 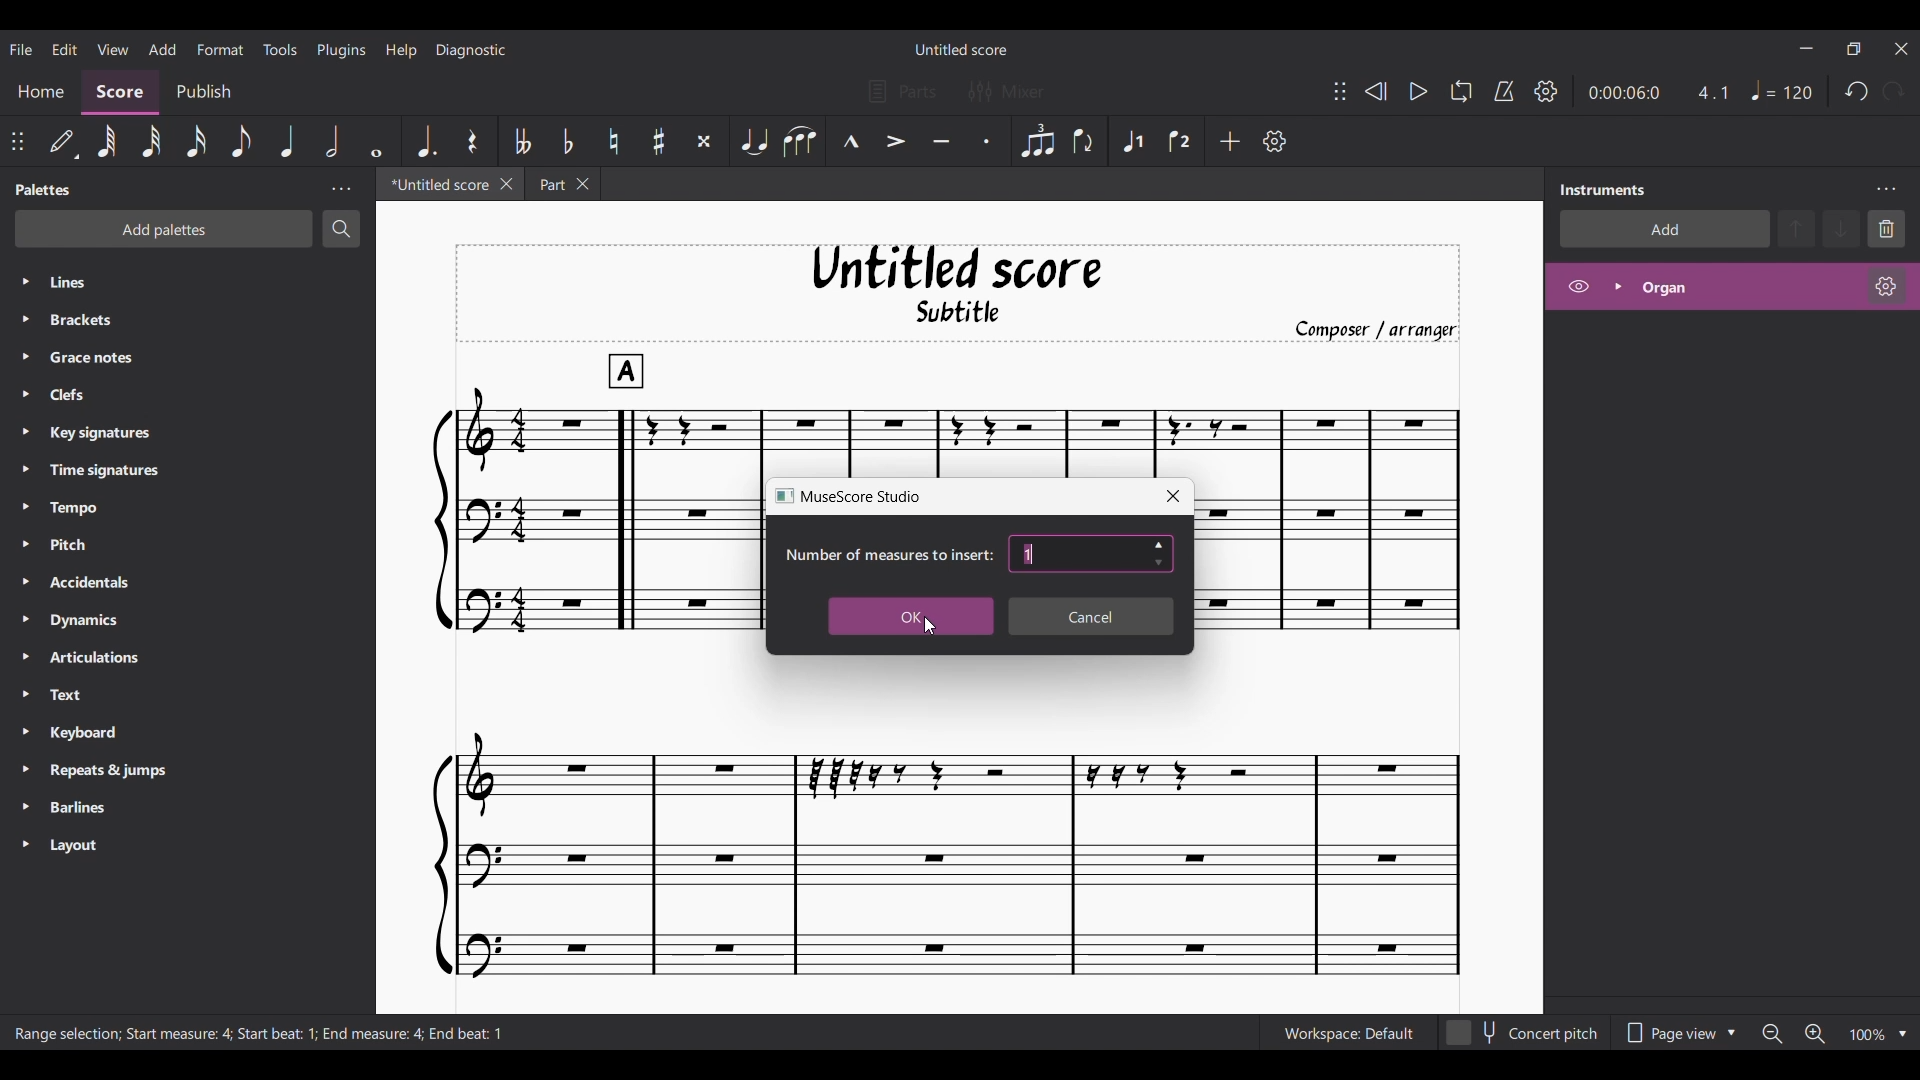 What do you see at coordinates (471, 49) in the screenshot?
I see `Diagnostic menu` at bounding box center [471, 49].